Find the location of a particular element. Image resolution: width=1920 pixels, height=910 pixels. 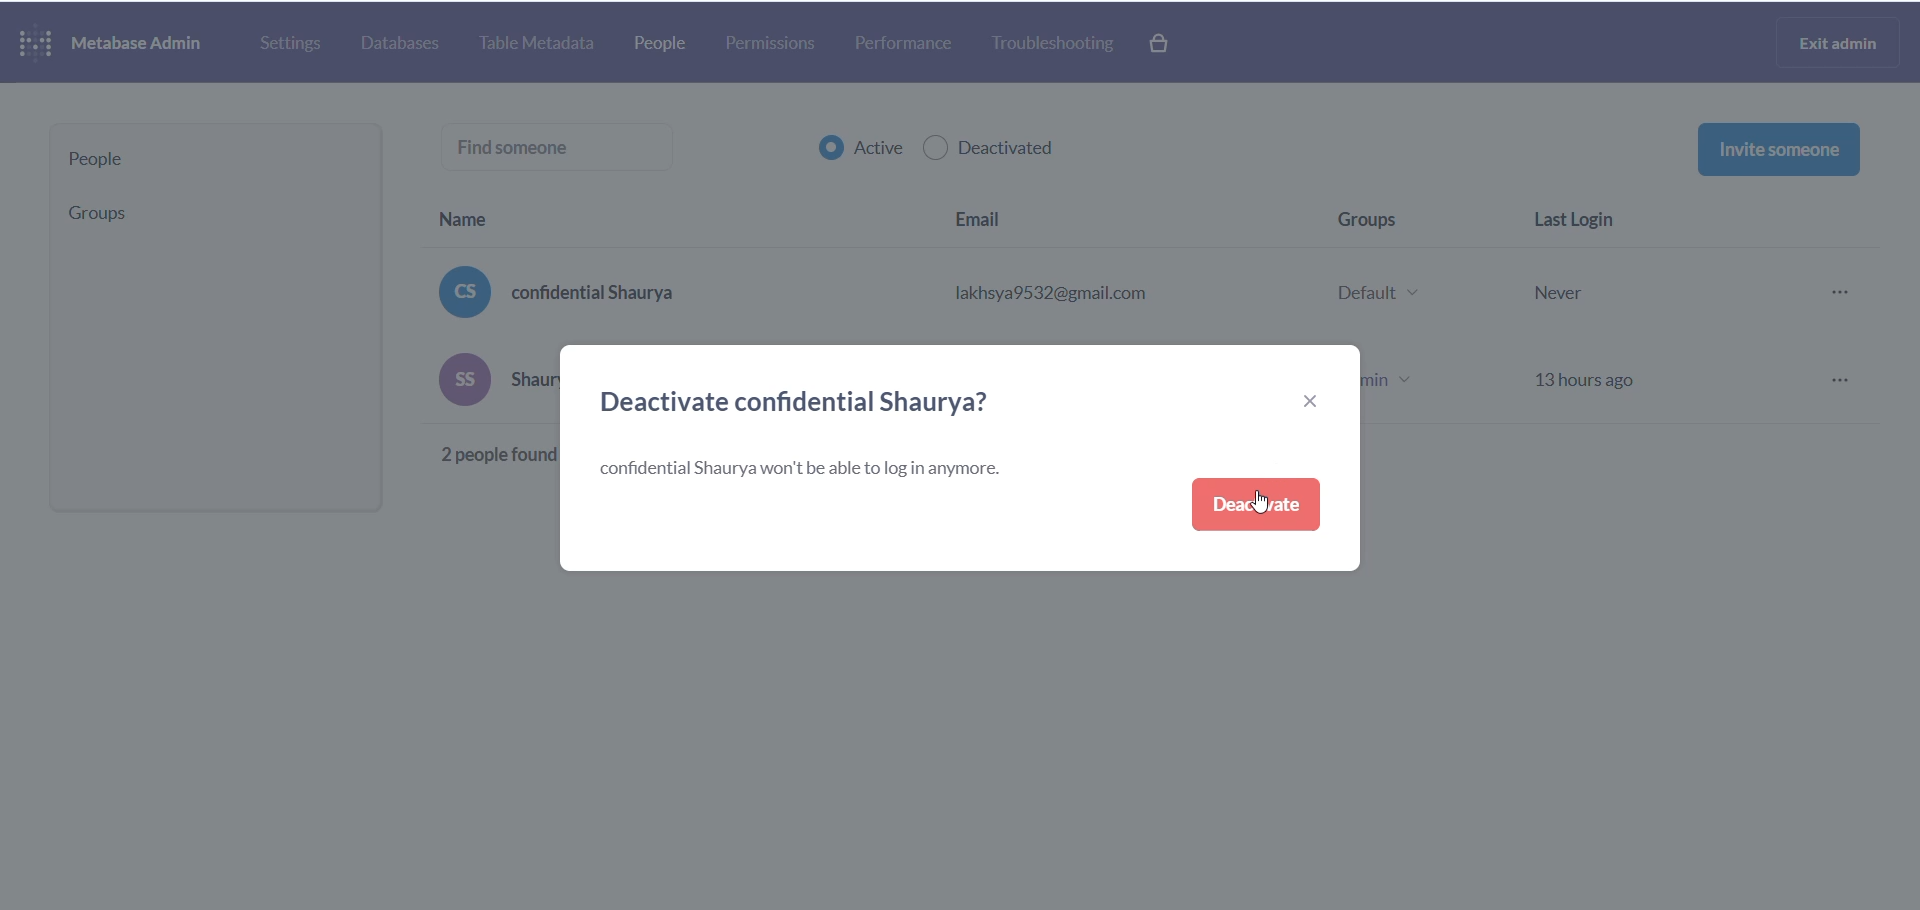

active checkbox is located at coordinates (857, 149).